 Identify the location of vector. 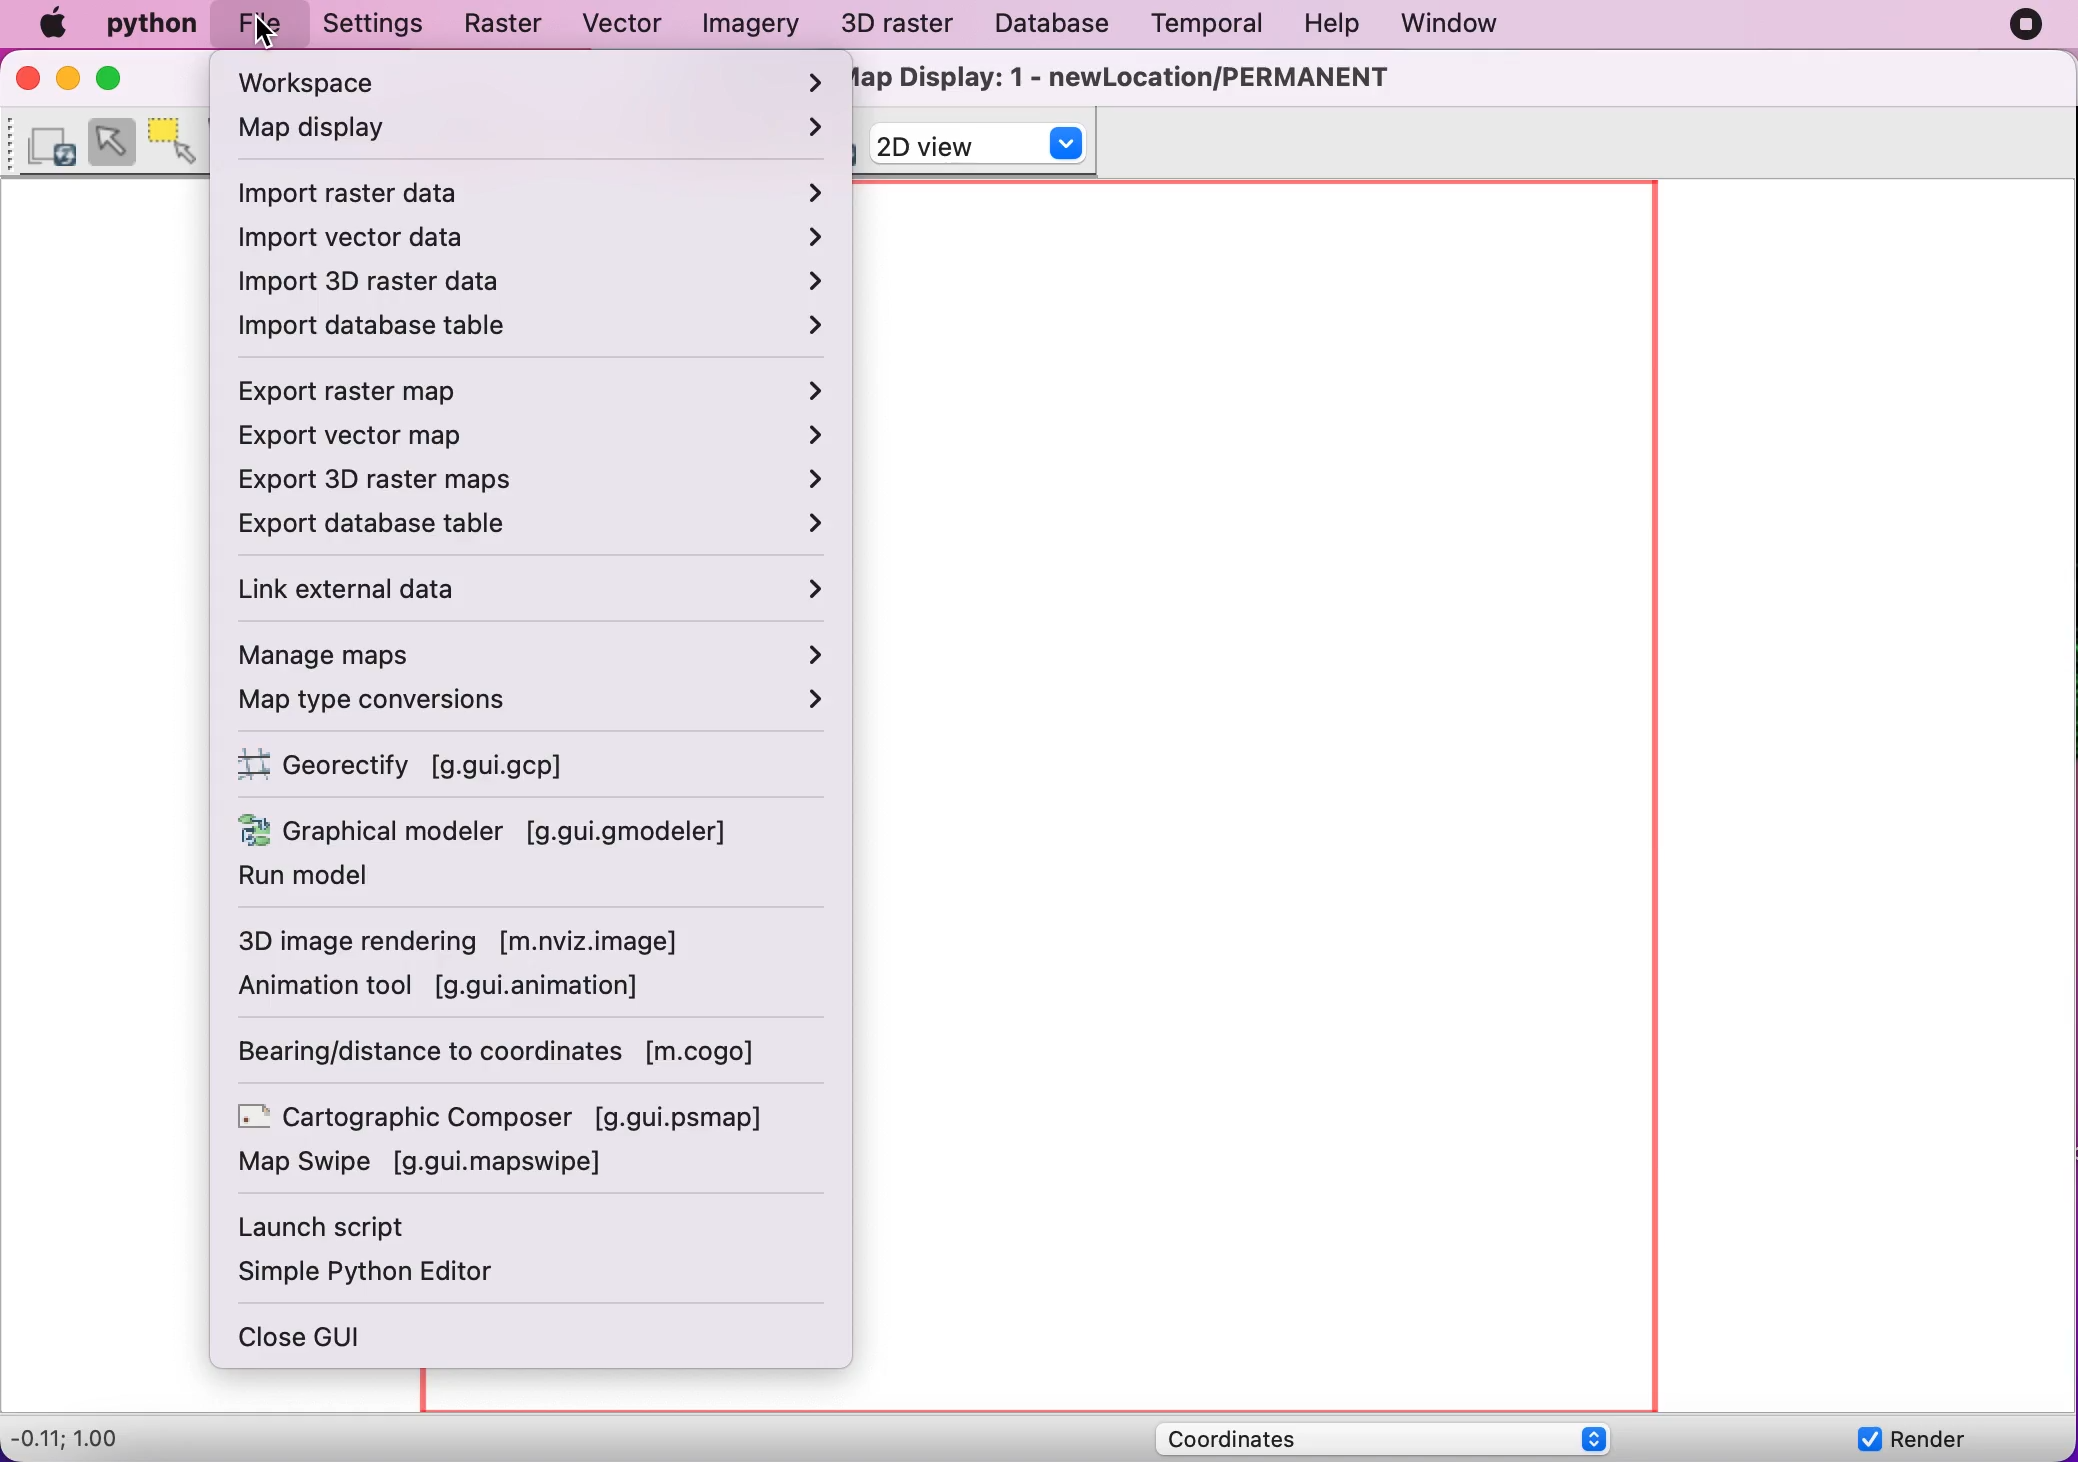
(631, 23).